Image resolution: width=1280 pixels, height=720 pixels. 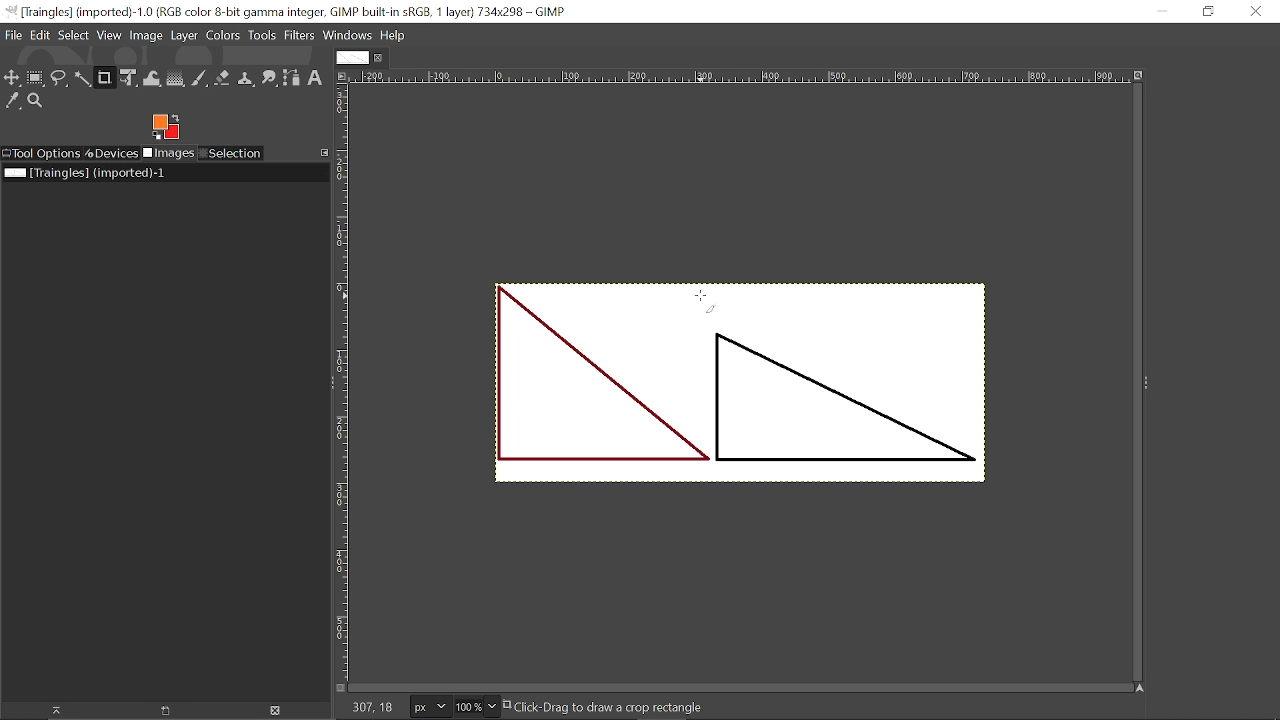 What do you see at coordinates (112, 153) in the screenshot?
I see `Devices` at bounding box center [112, 153].